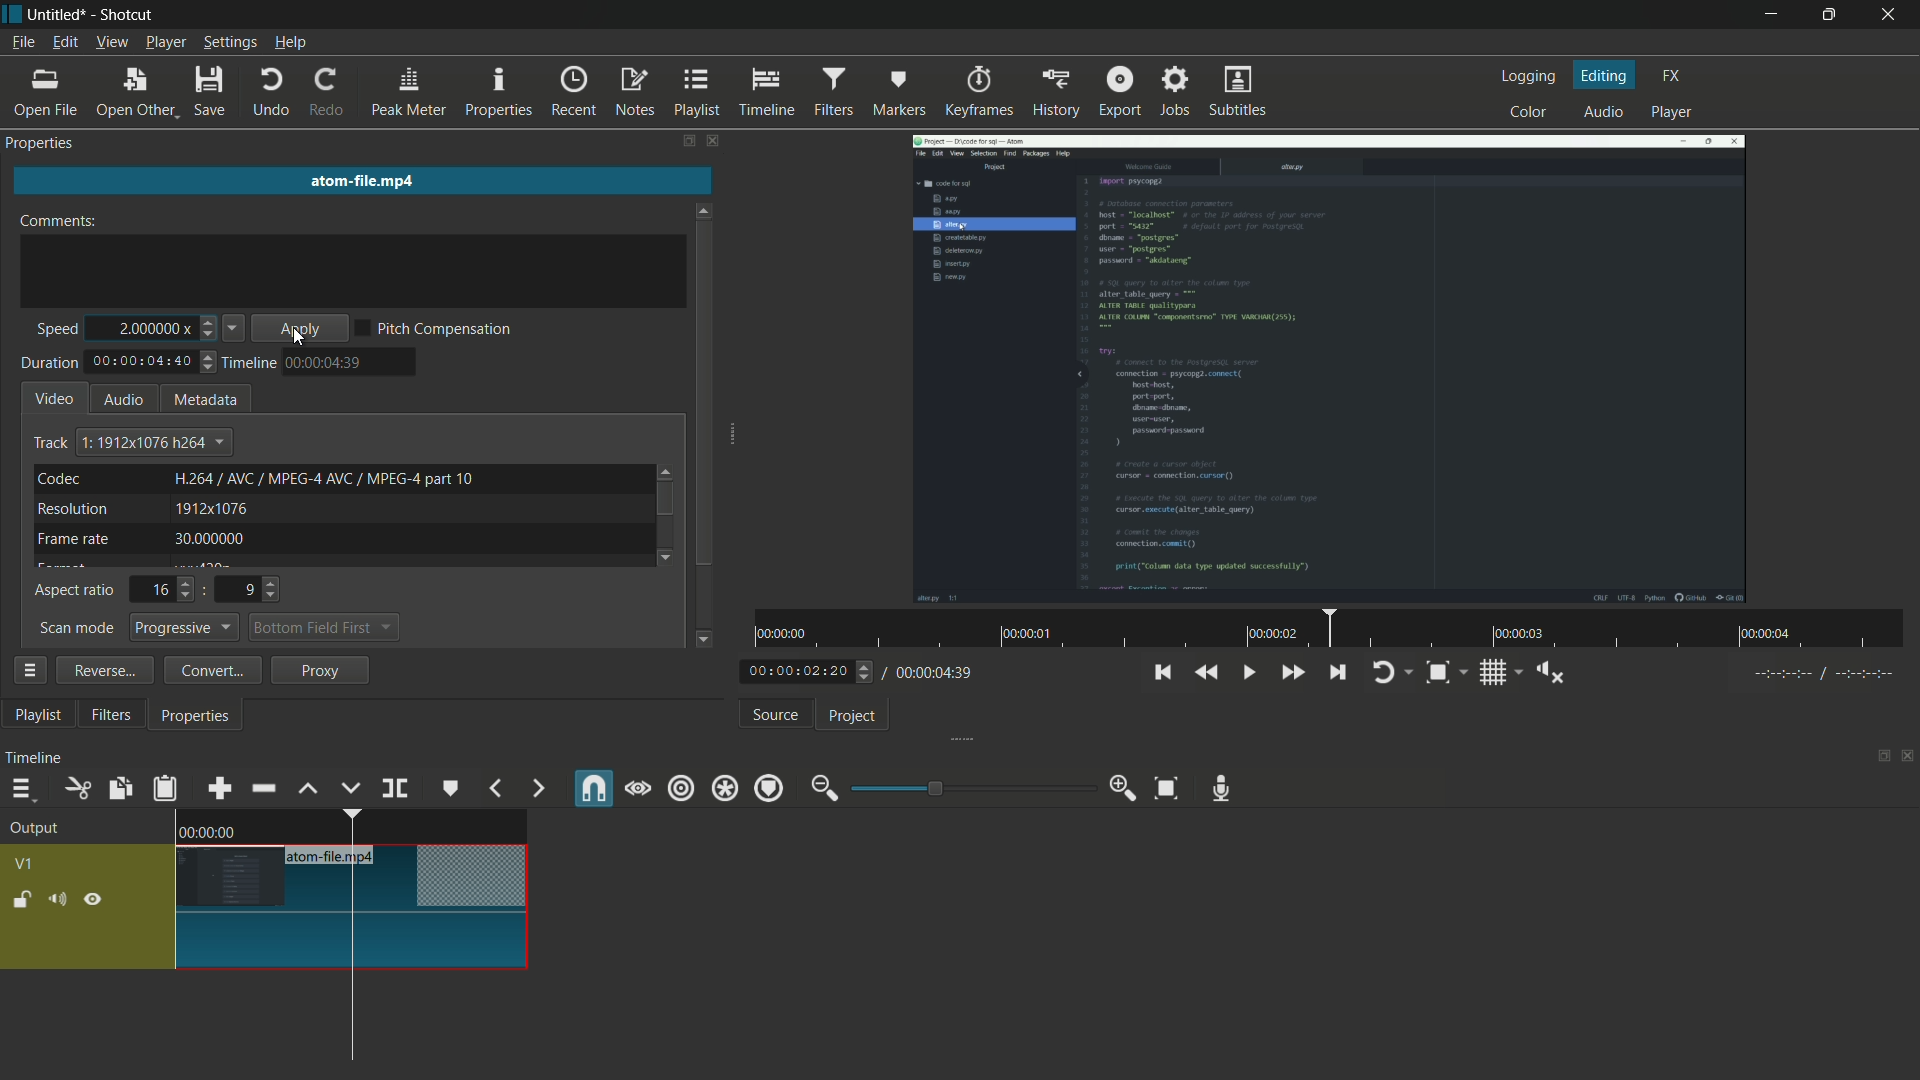 This screenshot has height=1080, width=1920. I want to click on peak meter, so click(407, 93).